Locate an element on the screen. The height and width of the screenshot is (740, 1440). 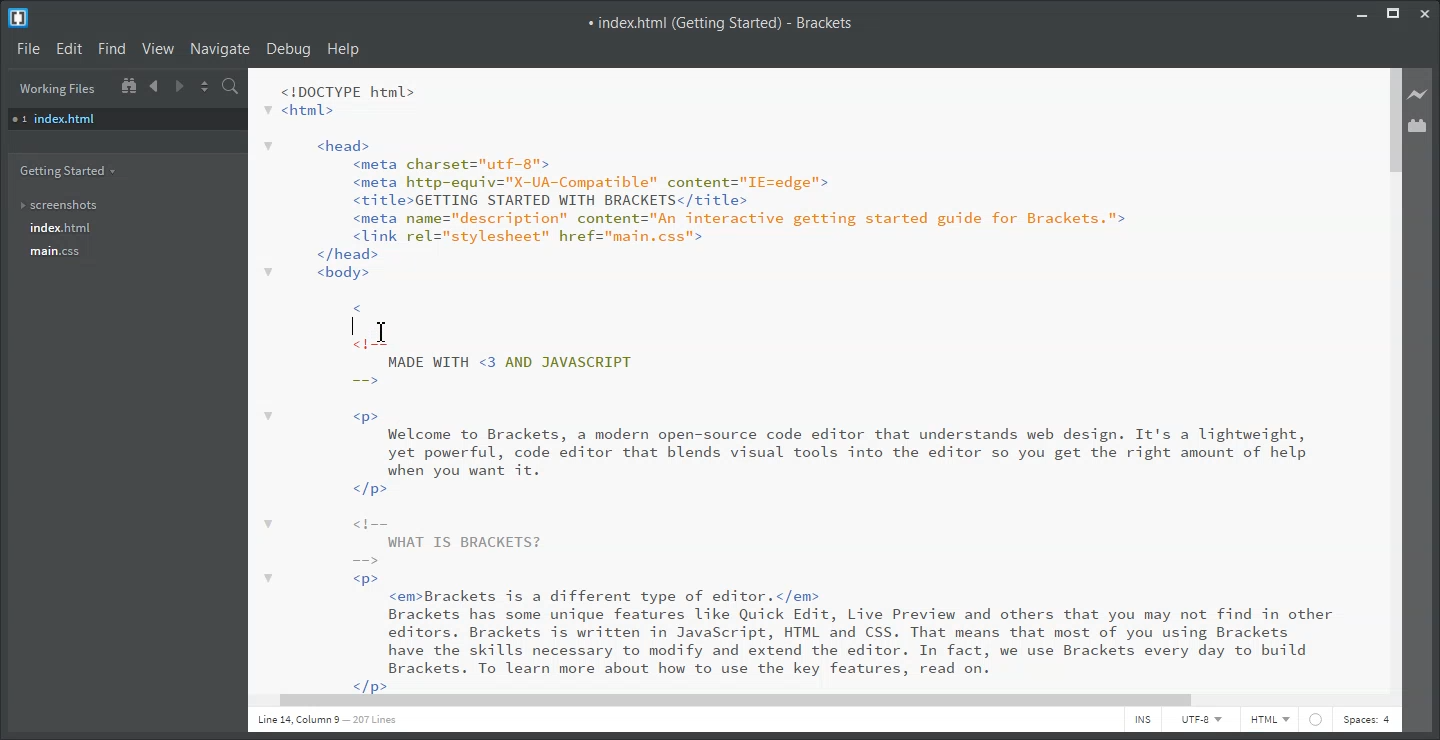
index.html is located at coordinates (62, 228).